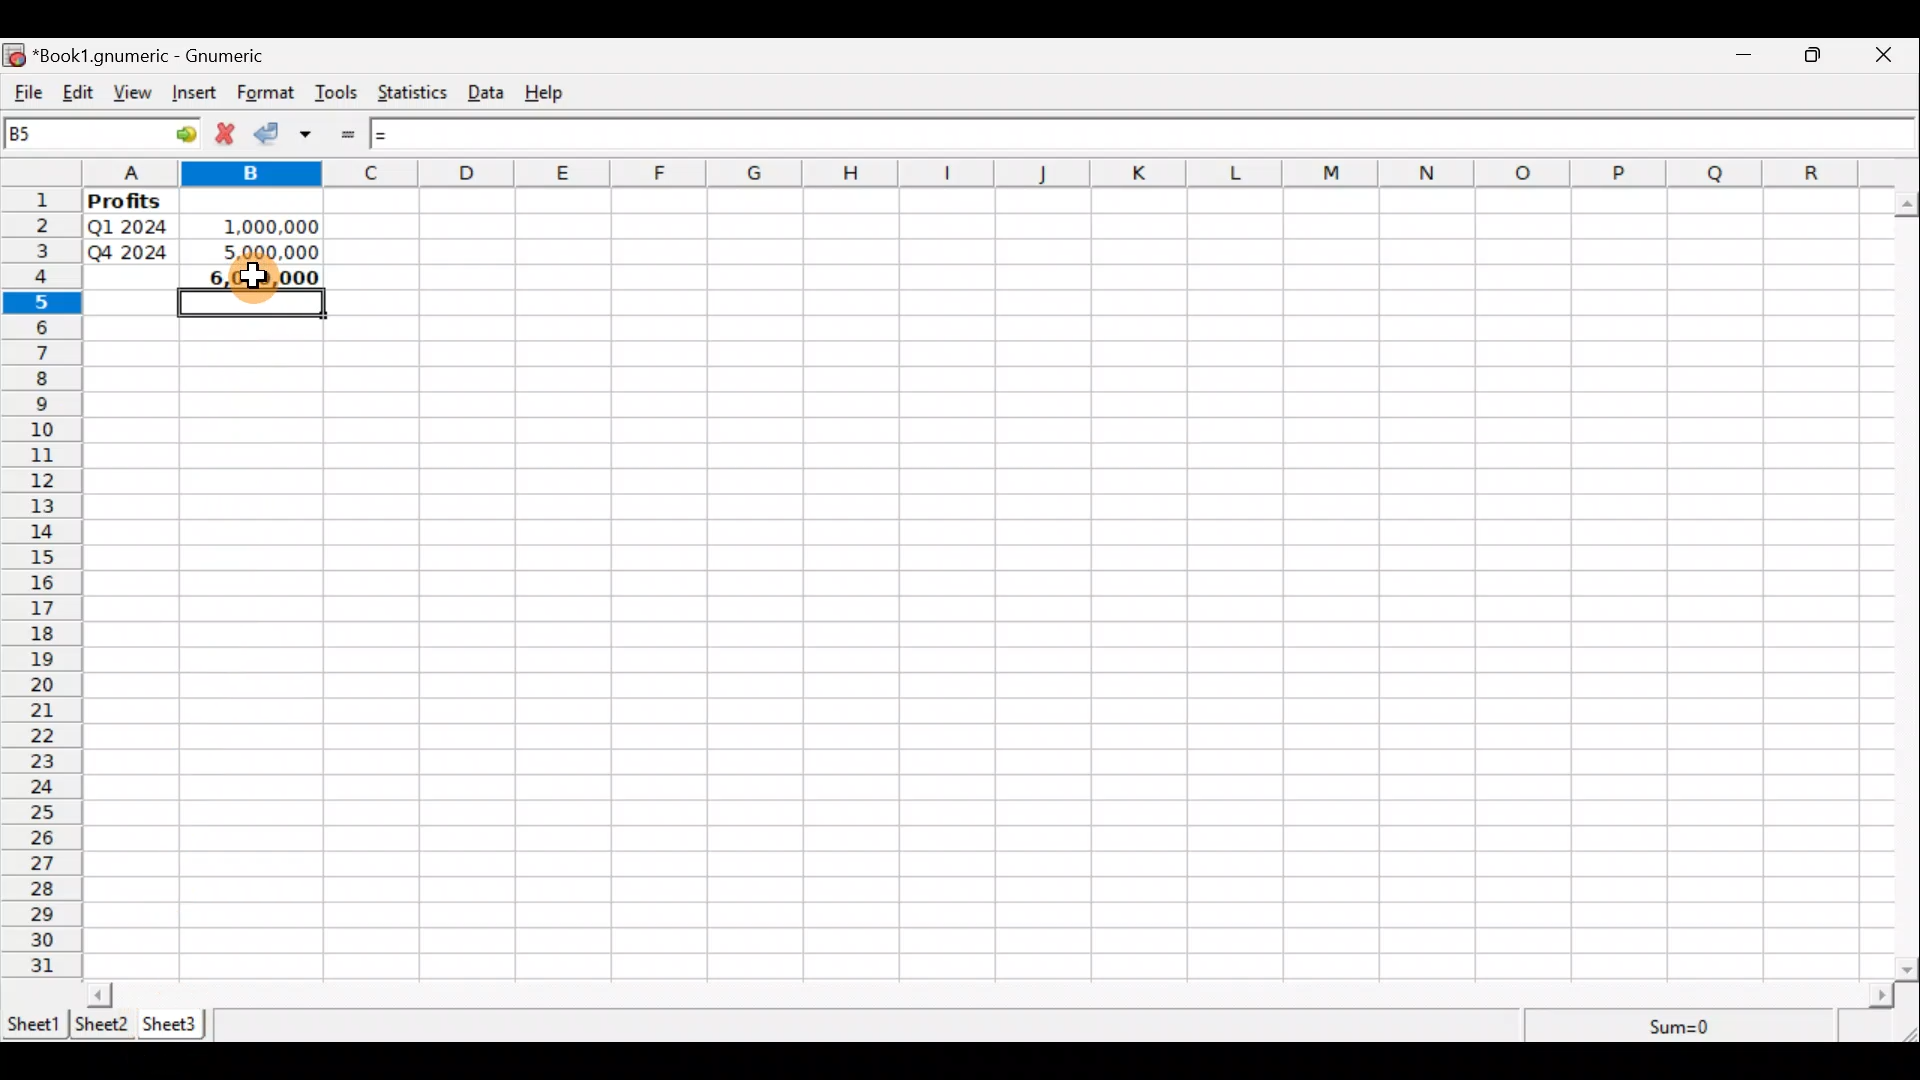  I want to click on scroll down, so click(1908, 969).